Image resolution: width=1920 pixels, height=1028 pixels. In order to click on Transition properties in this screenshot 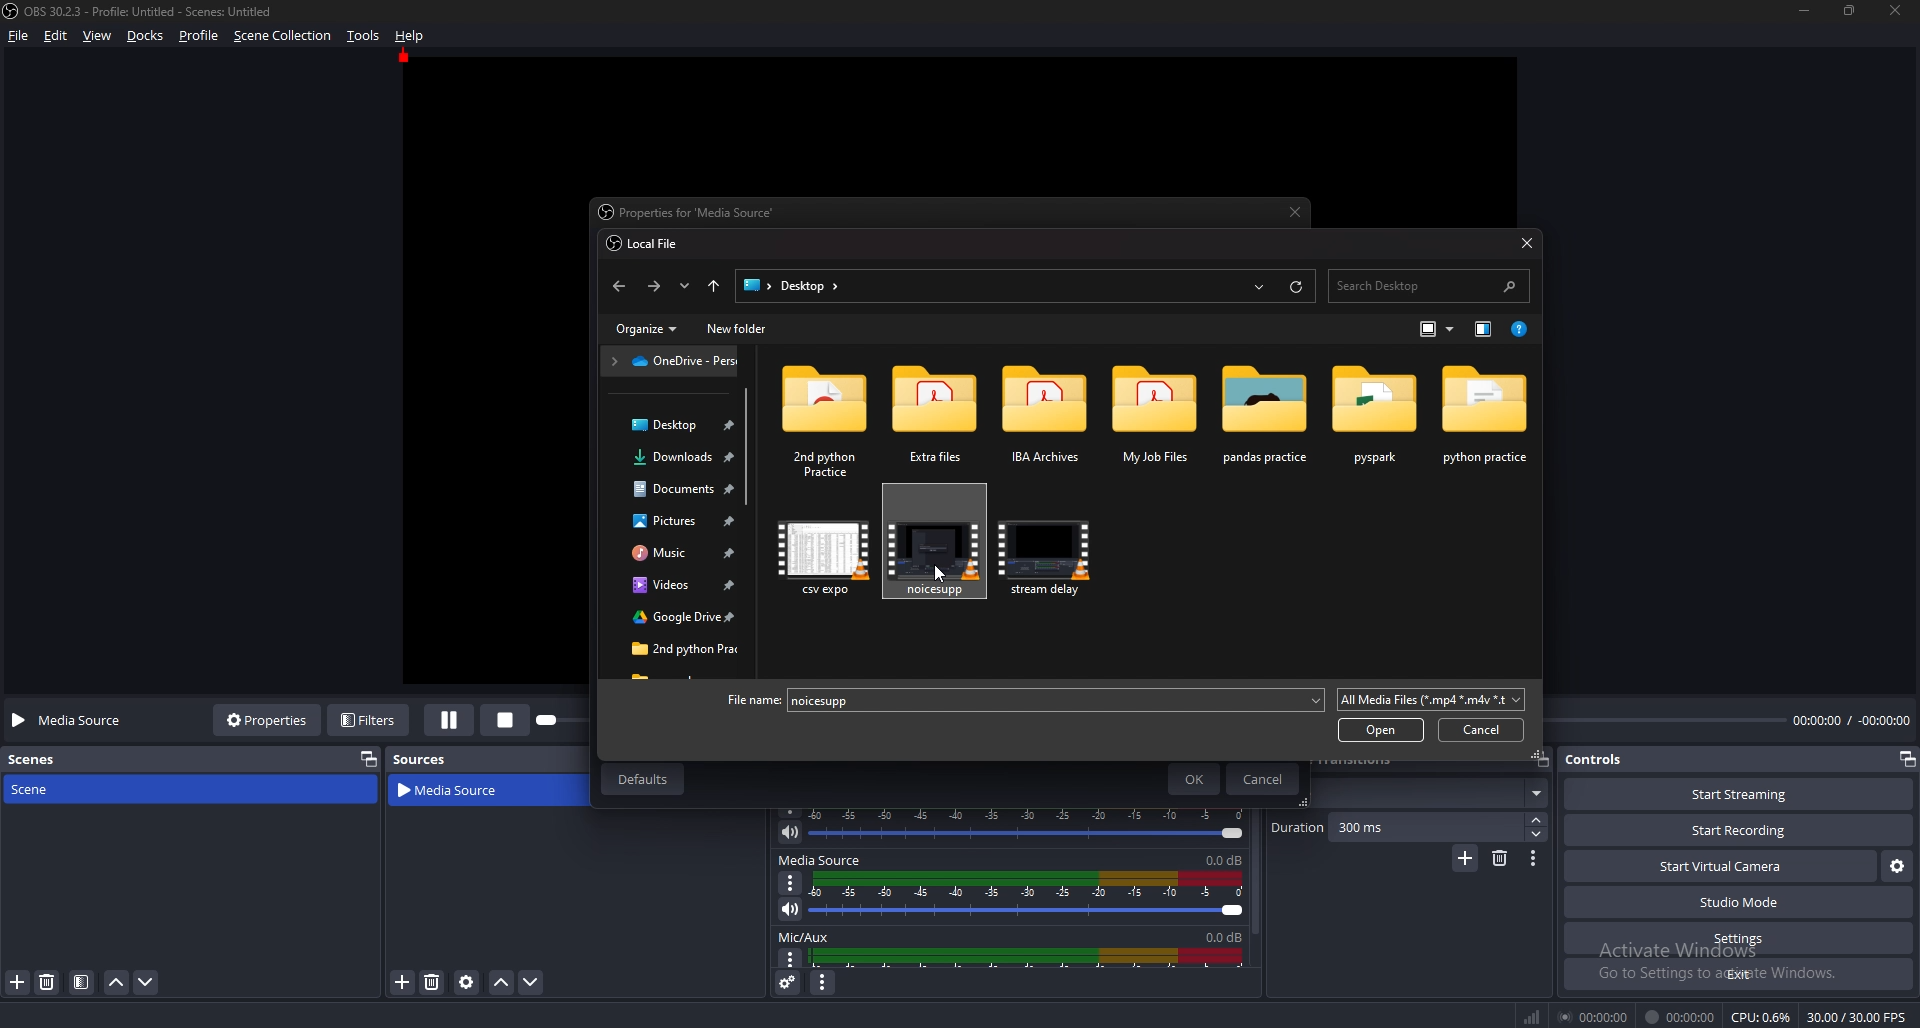, I will do `click(1533, 859)`.